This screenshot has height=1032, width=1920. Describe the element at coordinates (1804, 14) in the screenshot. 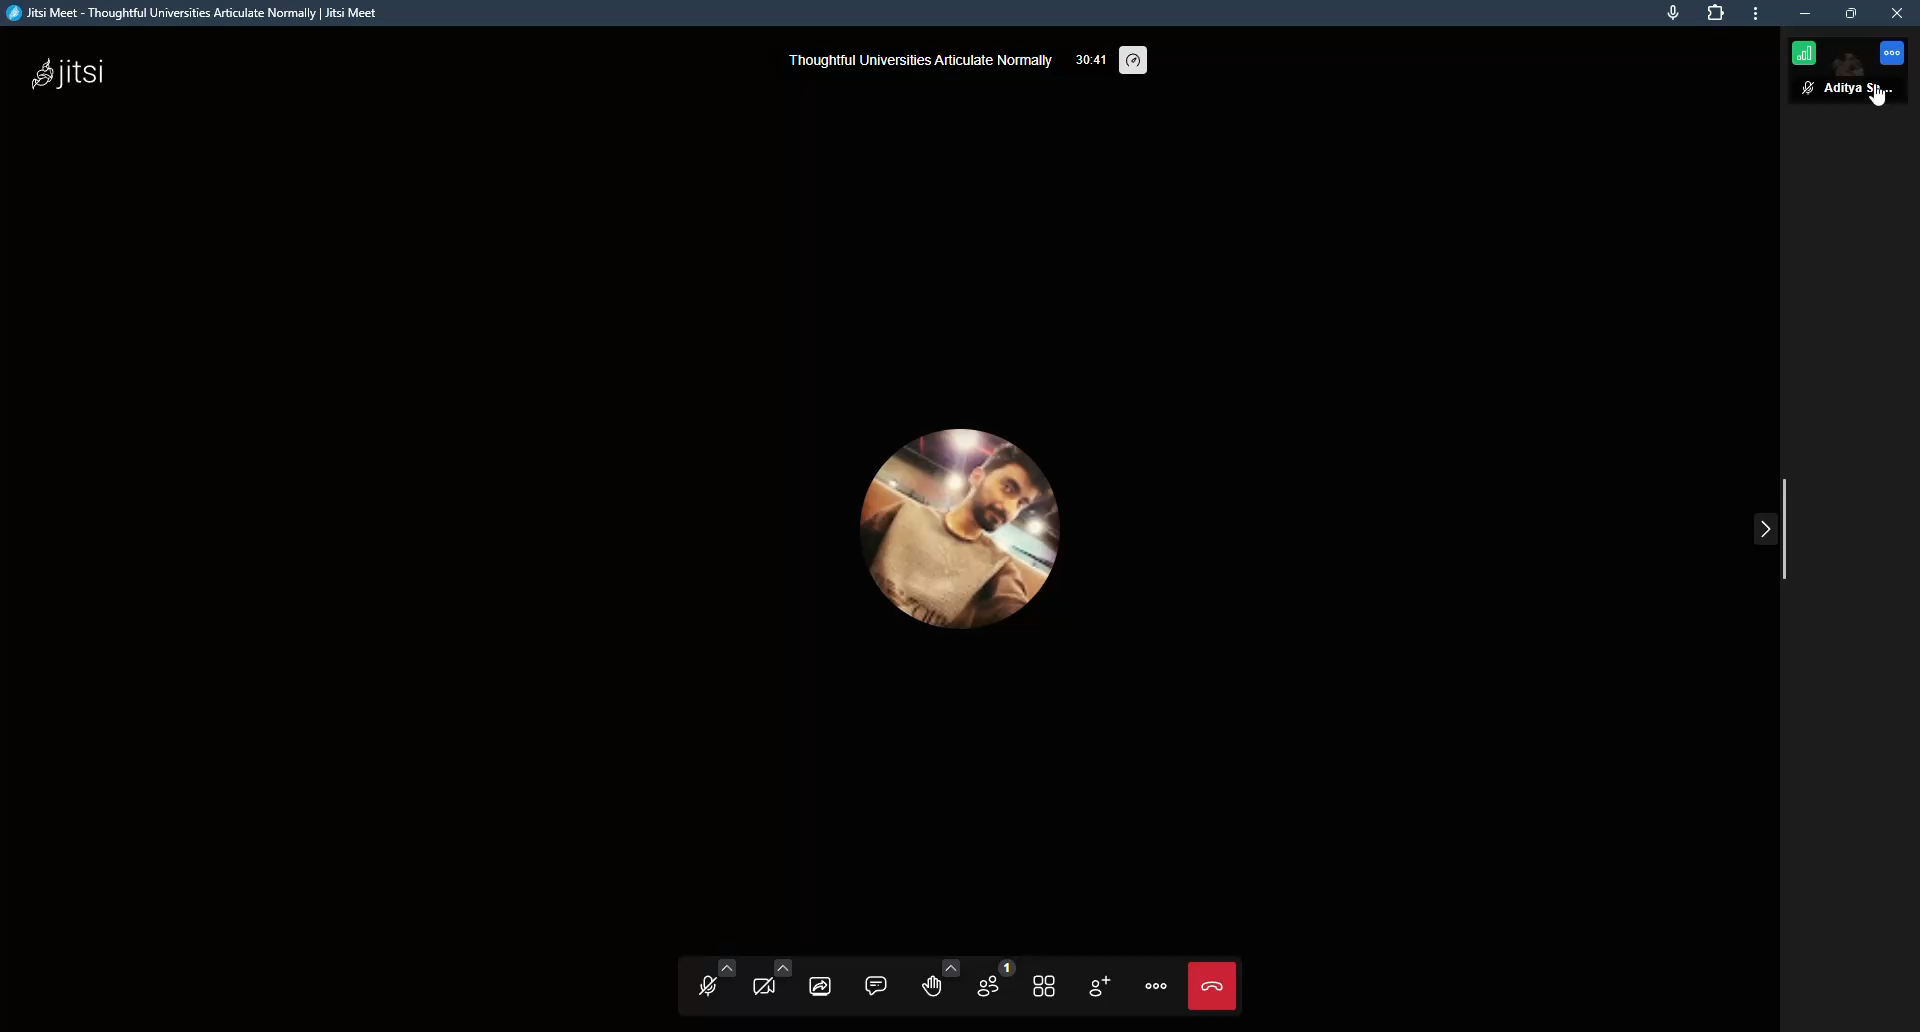

I see `minimize` at that location.